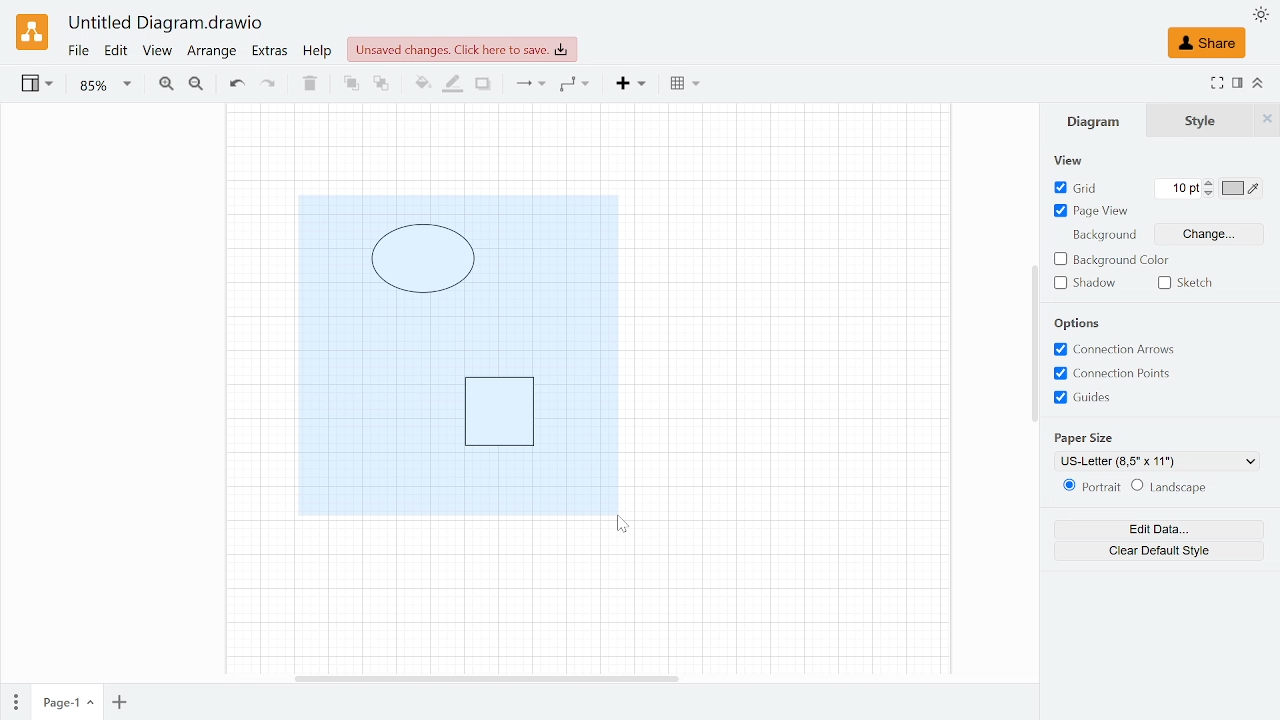 This screenshot has height=720, width=1280. What do you see at coordinates (270, 53) in the screenshot?
I see `Extras` at bounding box center [270, 53].